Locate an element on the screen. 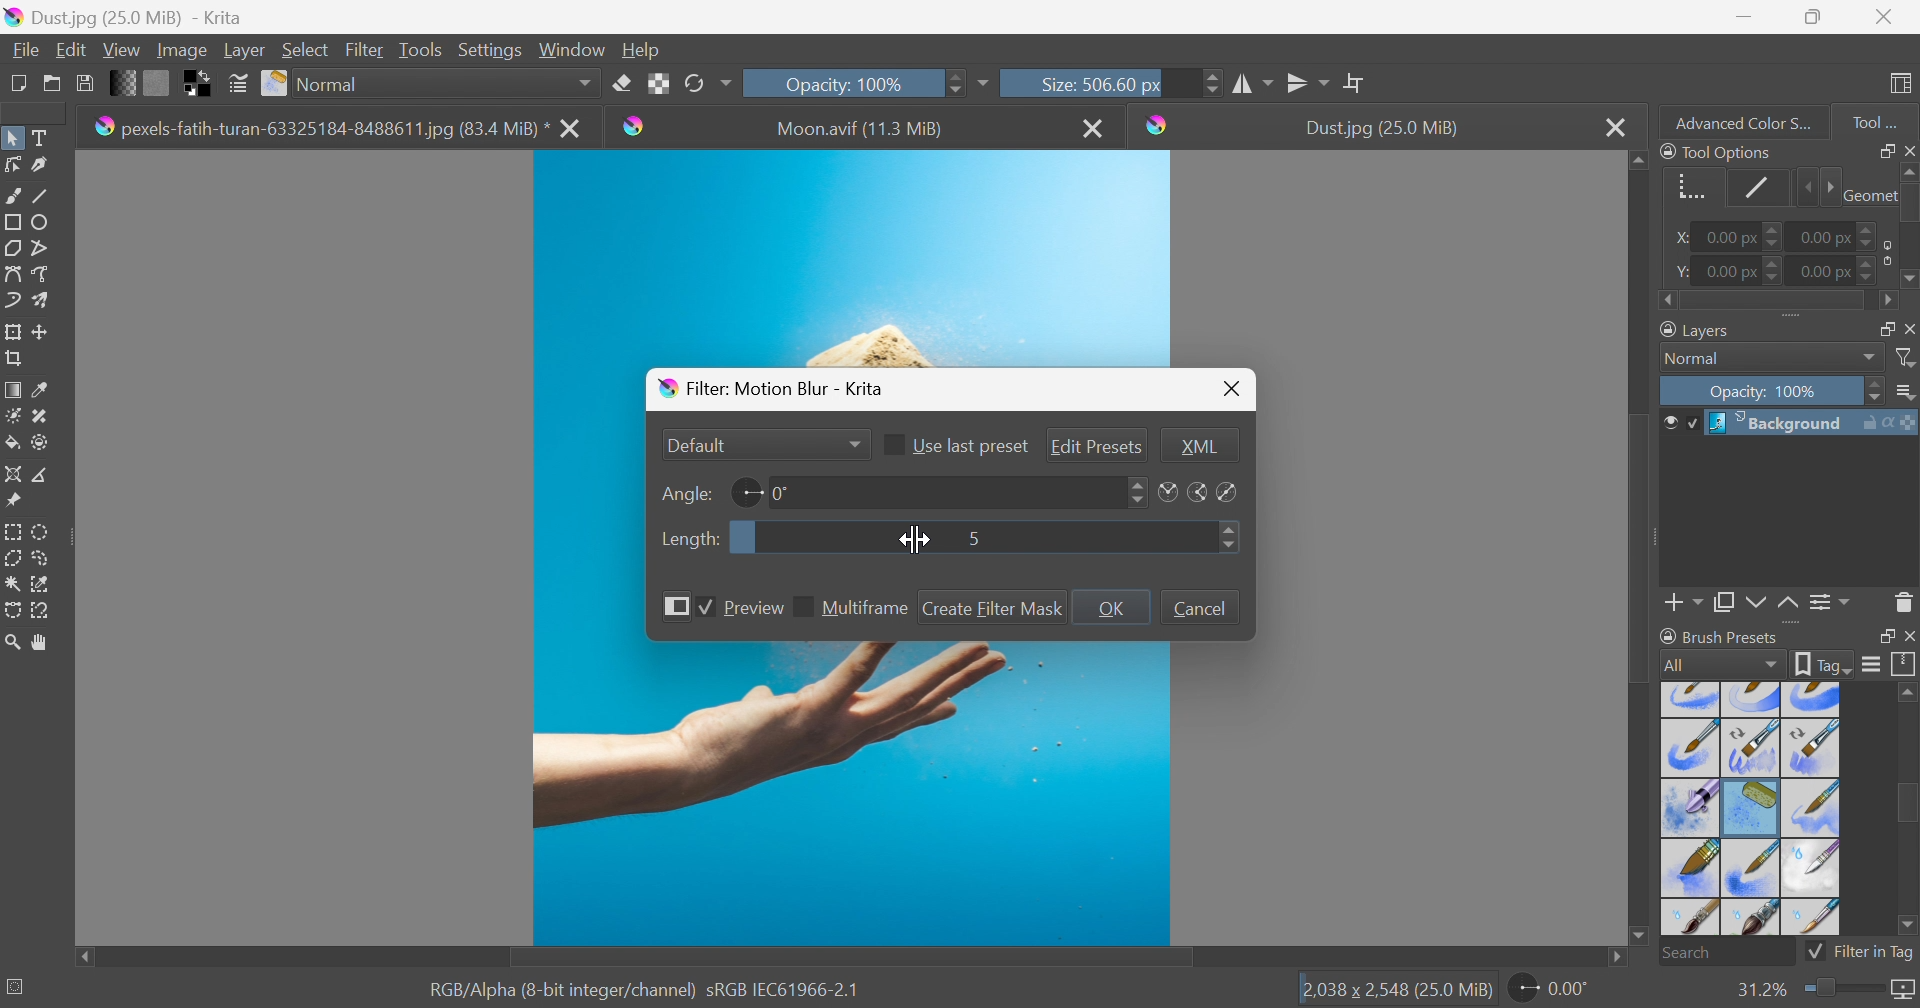  Angle: is located at coordinates (683, 493).